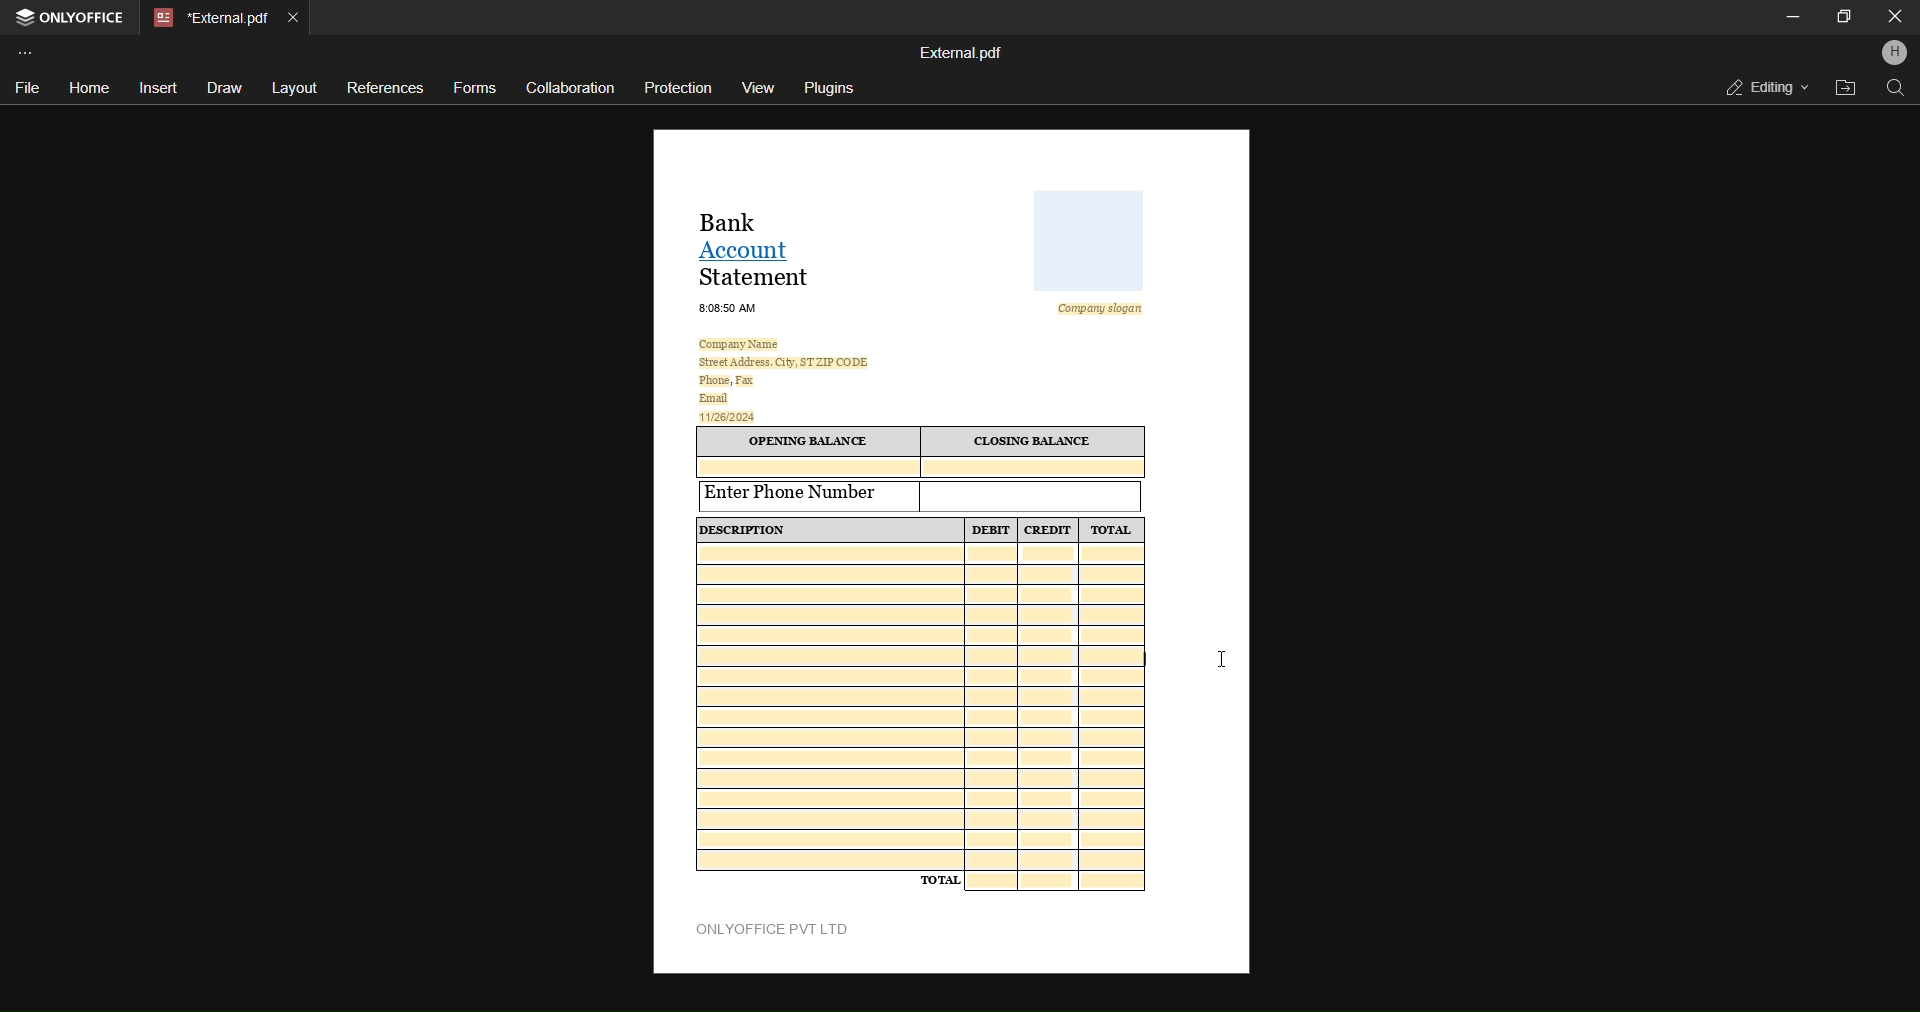 The height and width of the screenshot is (1012, 1920). Describe the element at coordinates (89, 89) in the screenshot. I see `home` at that location.